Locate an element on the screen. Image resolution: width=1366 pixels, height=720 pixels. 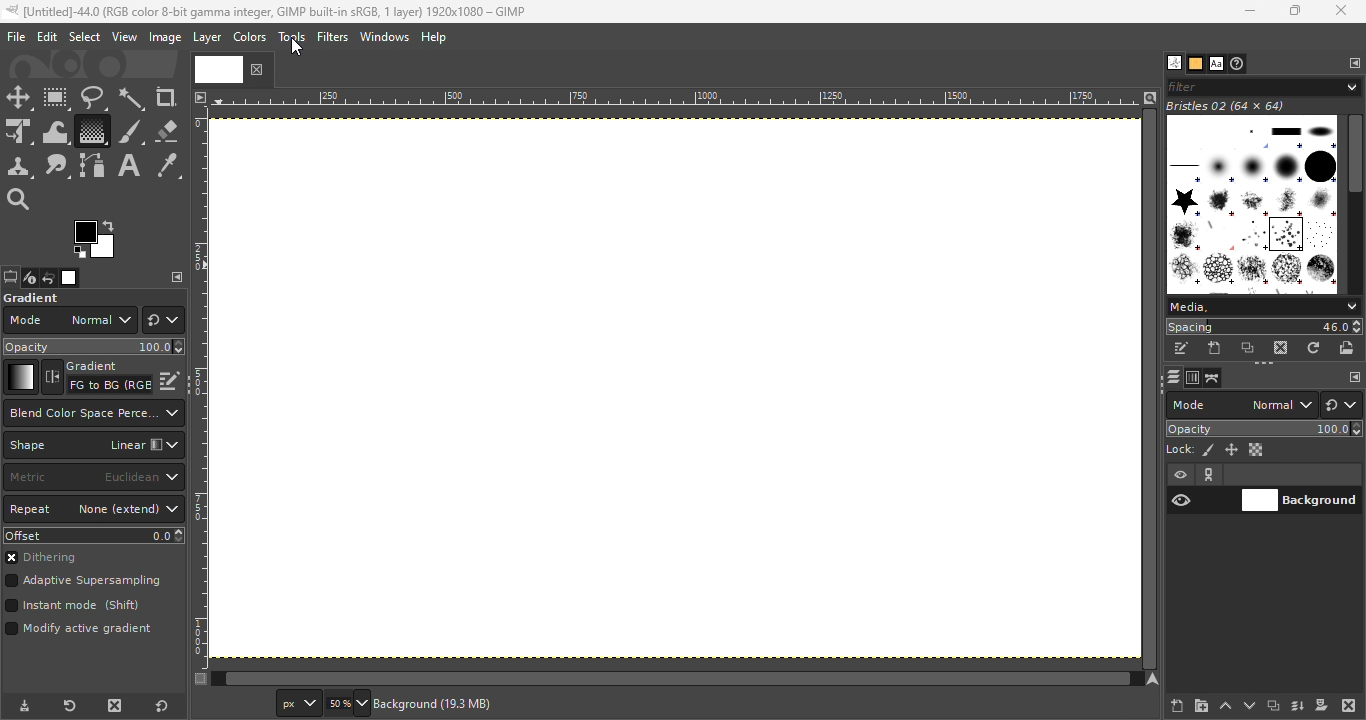
Reset to default values is located at coordinates (166, 705).